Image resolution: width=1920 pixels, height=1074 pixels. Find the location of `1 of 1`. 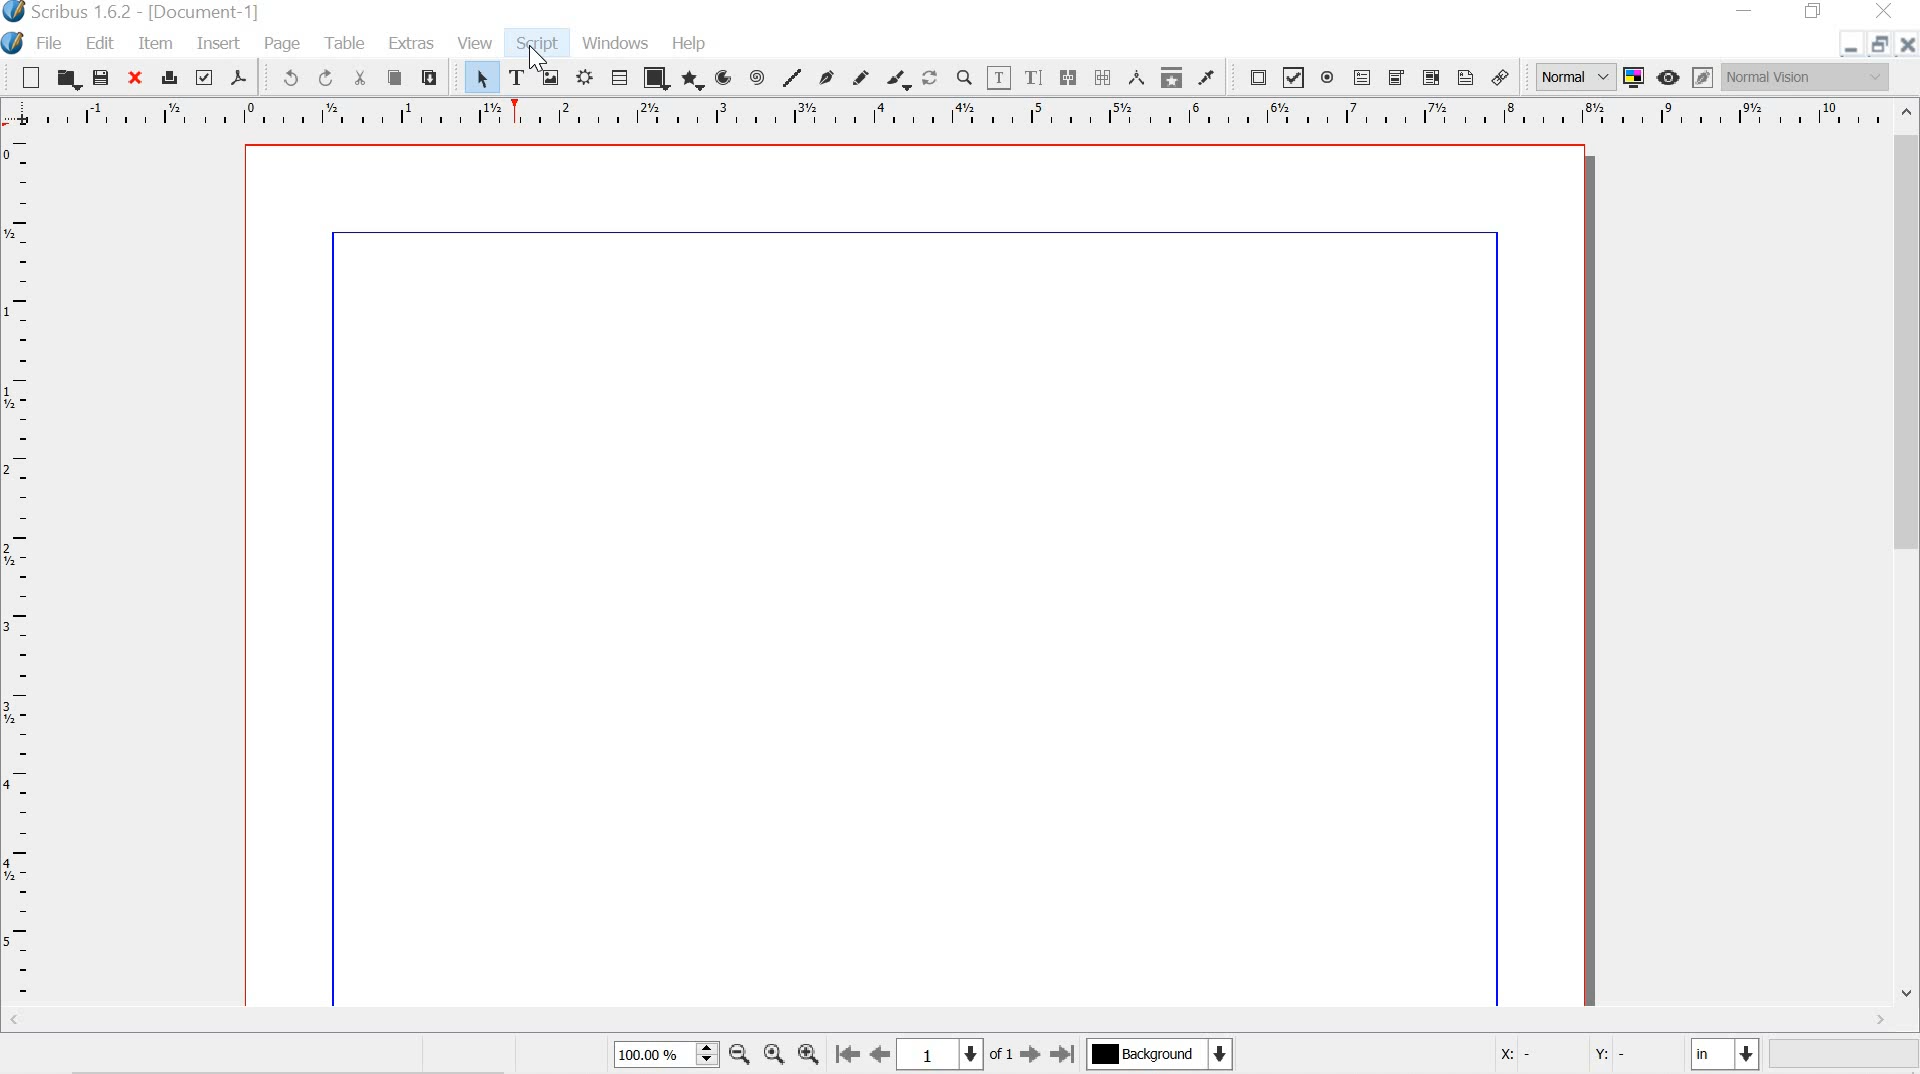

1 of 1 is located at coordinates (955, 1053).